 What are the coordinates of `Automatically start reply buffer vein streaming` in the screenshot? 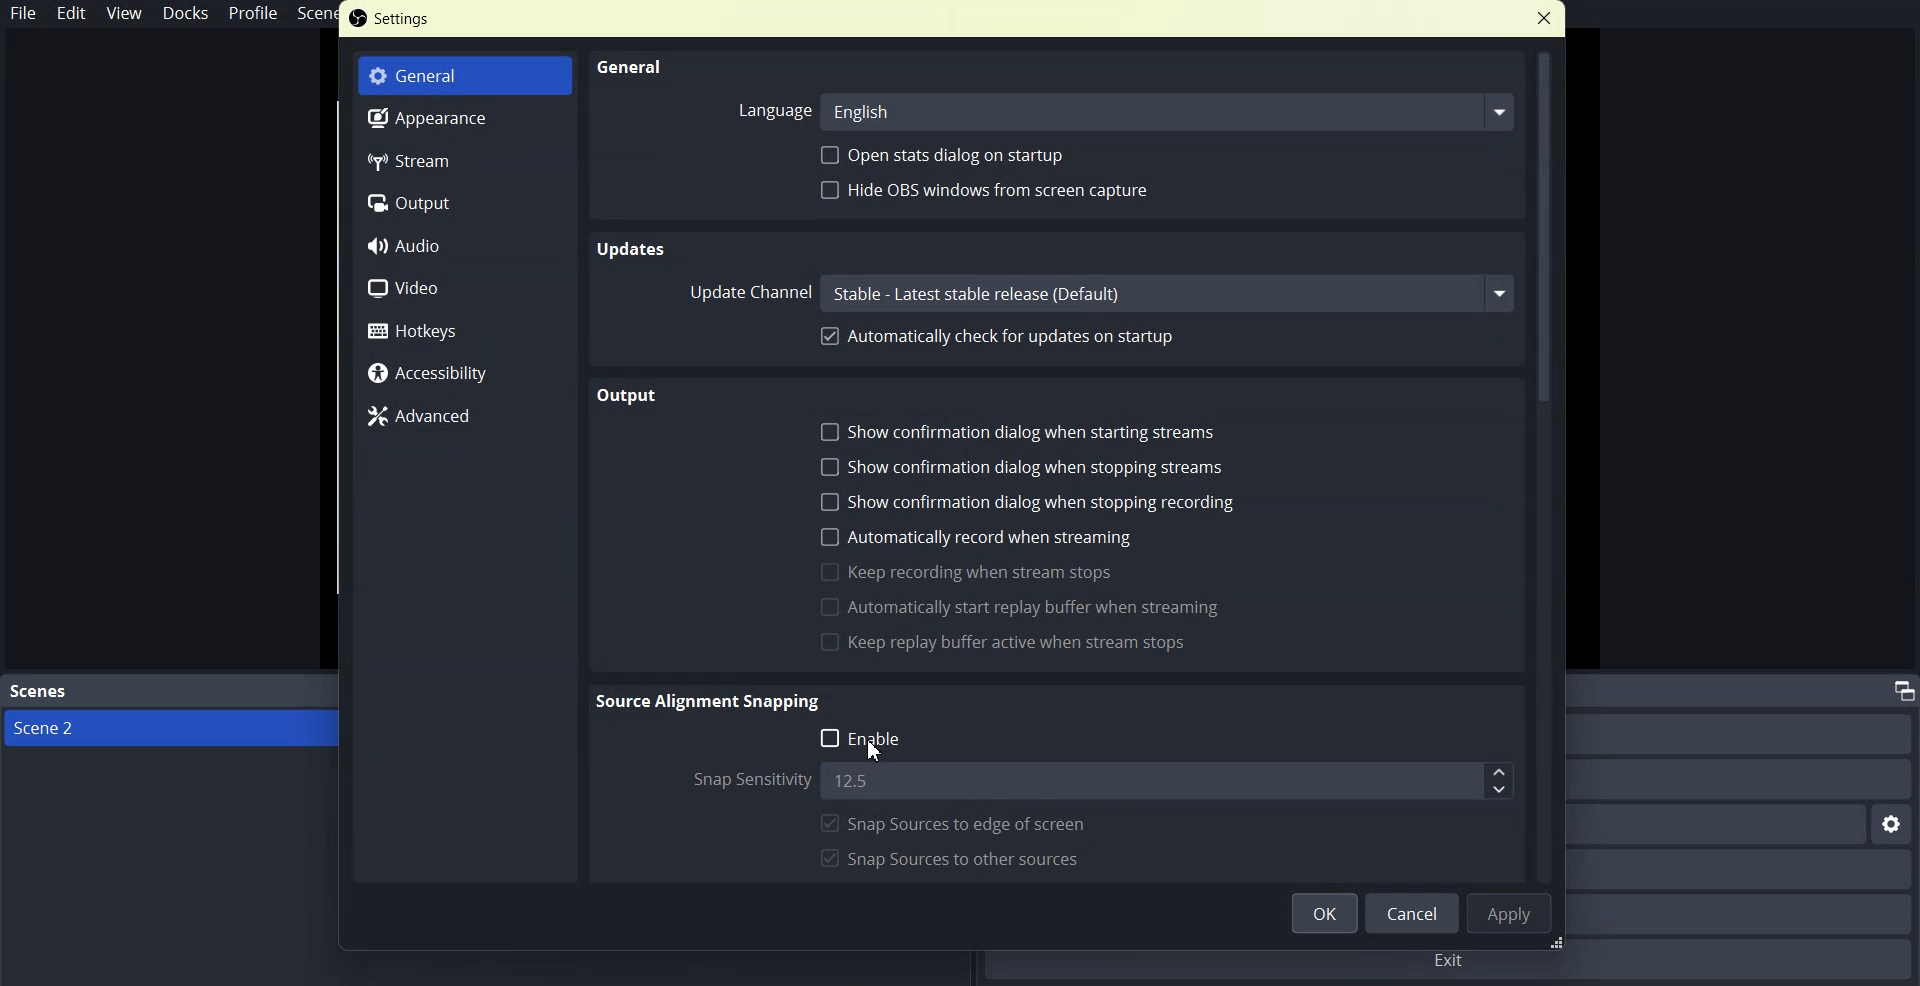 It's located at (1020, 607).